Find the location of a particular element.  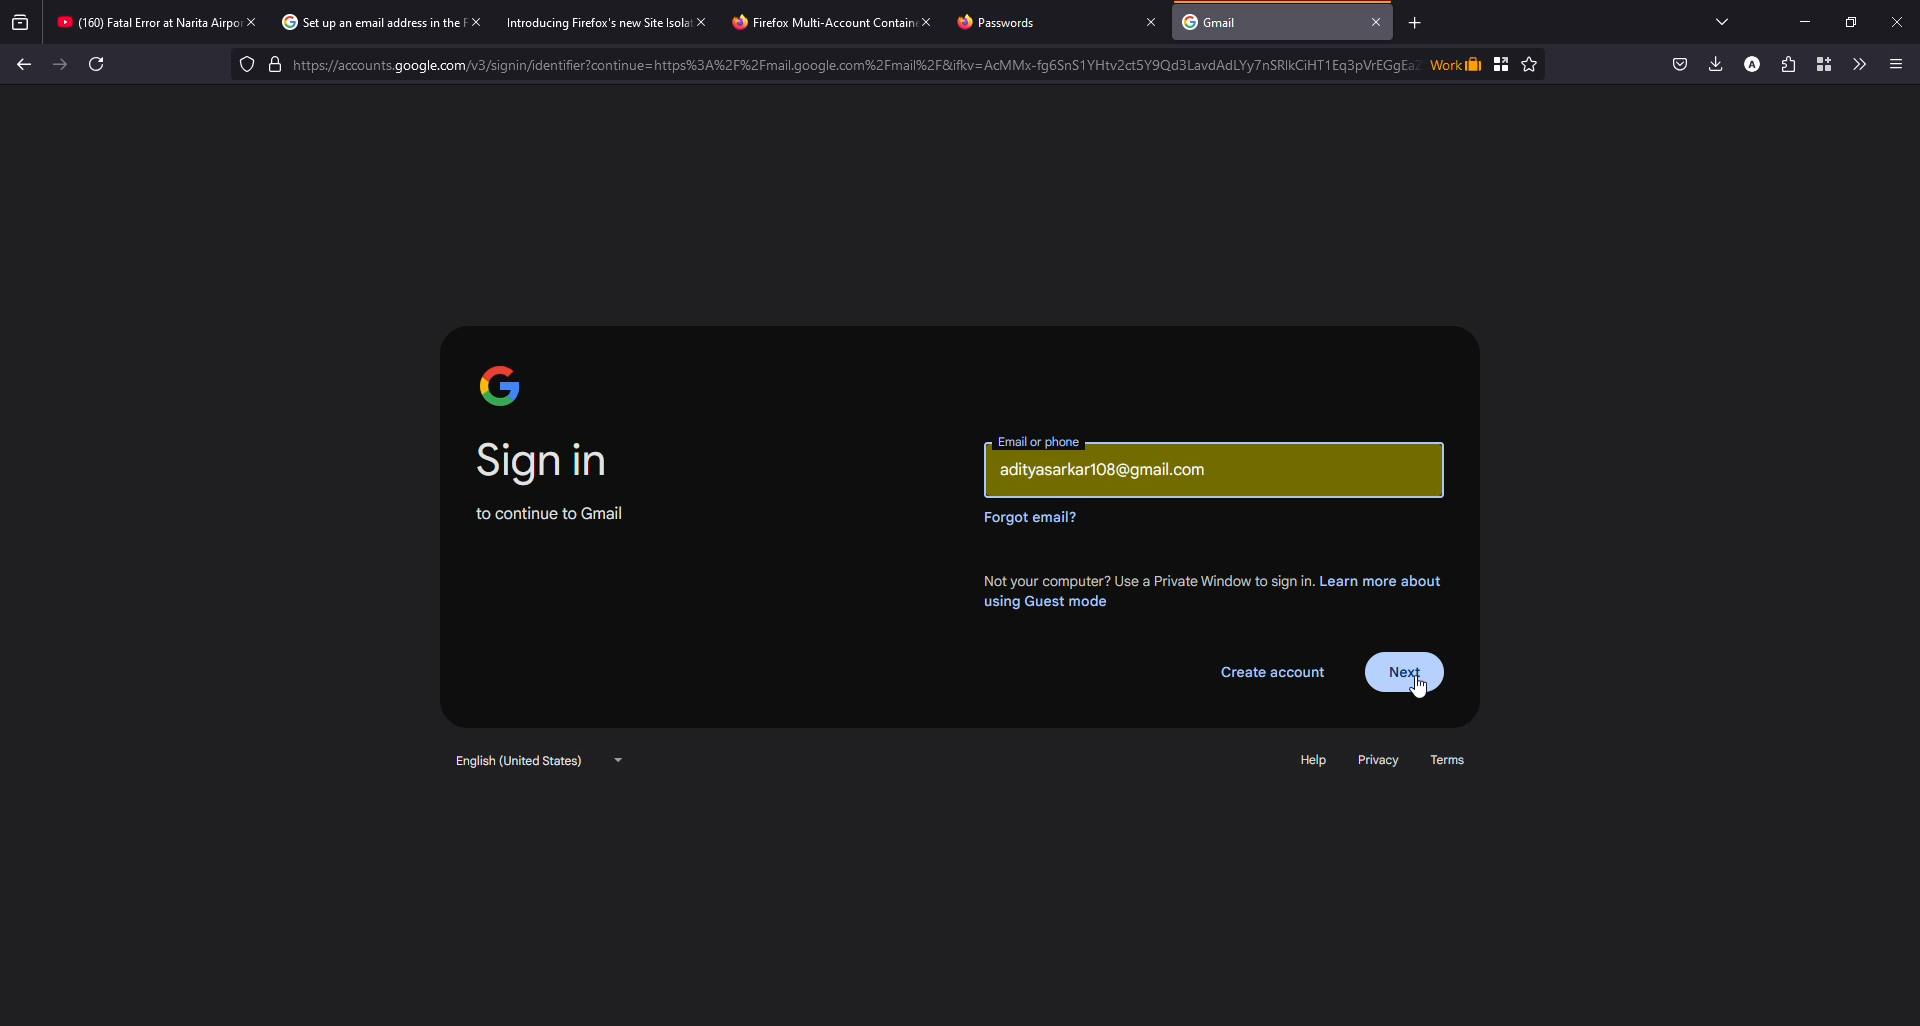

Refresh is located at coordinates (97, 62).